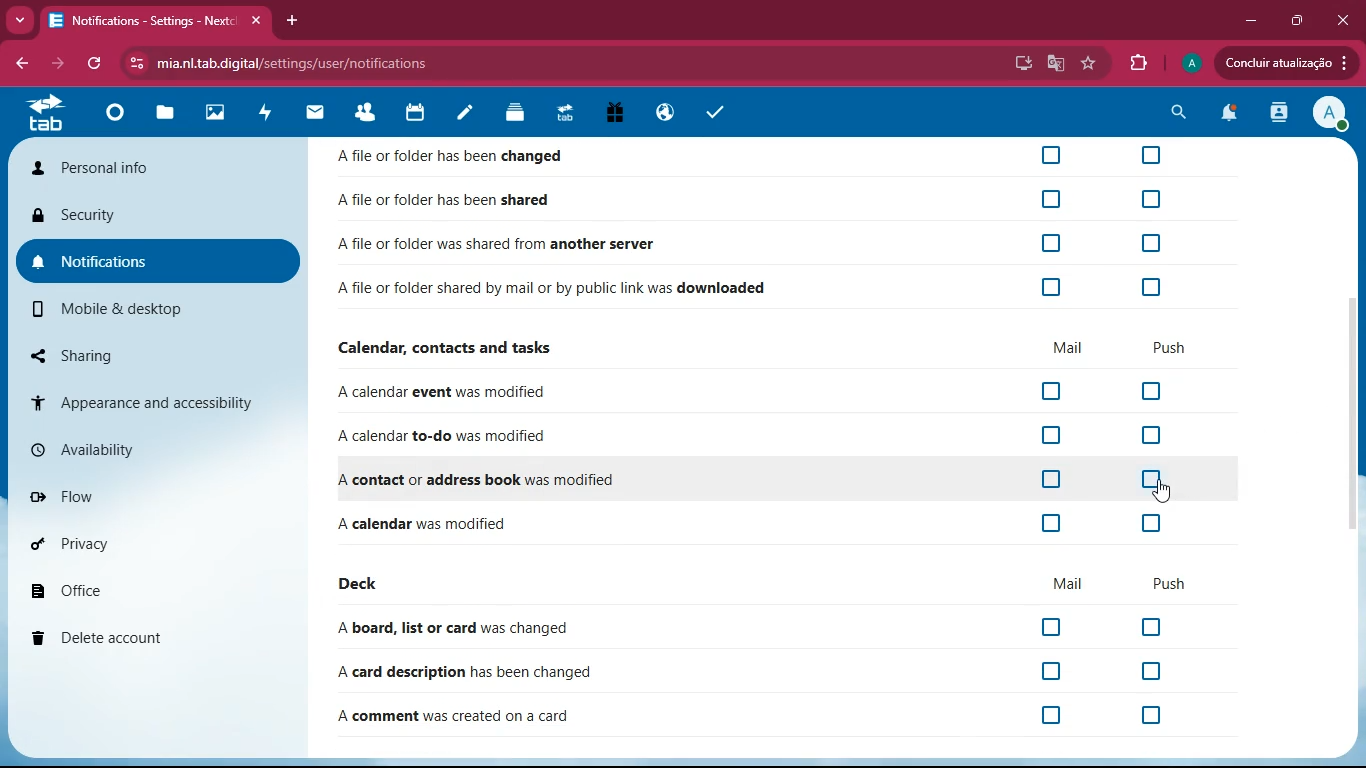 This screenshot has height=768, width=1366. Describe the element at coordinates (157, 398) in the screenshot. I see `appearance and accessibility` at that location.